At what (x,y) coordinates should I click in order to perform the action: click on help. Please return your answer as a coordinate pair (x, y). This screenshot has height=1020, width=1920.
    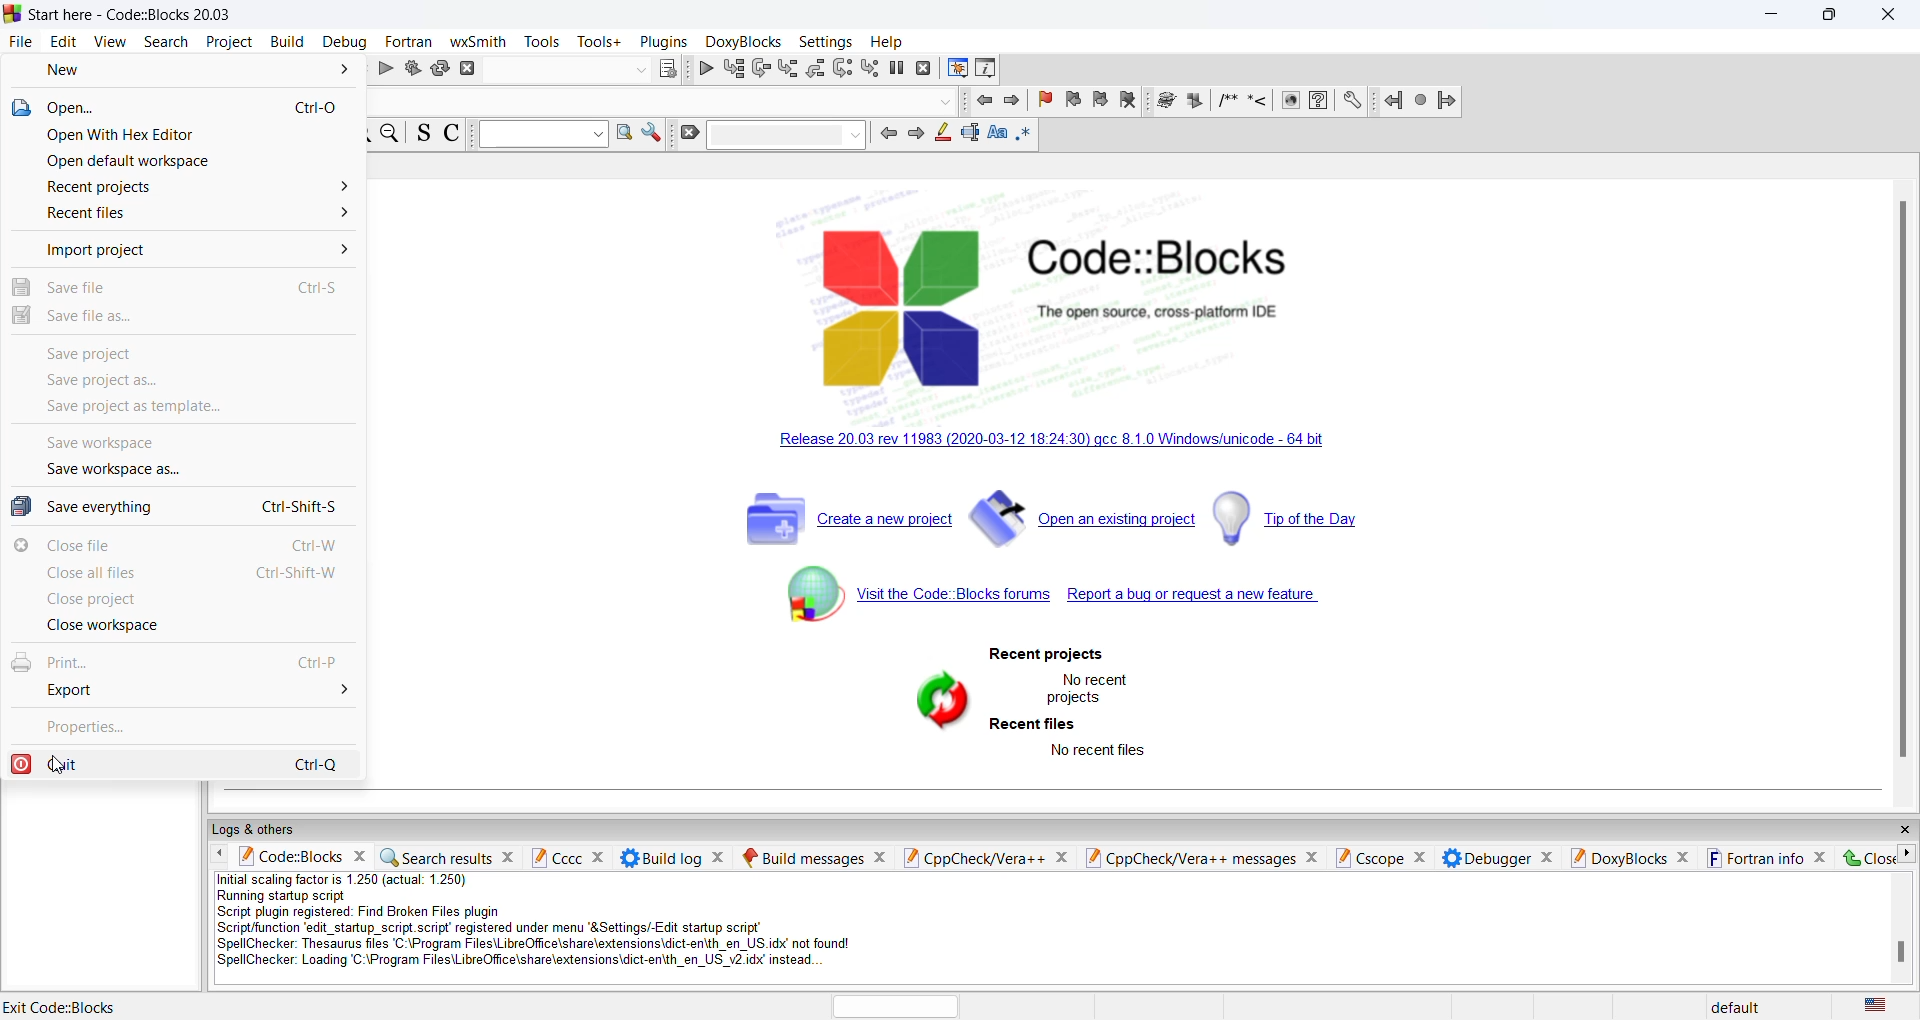
    Looking at the image, I should click on (891, 42).